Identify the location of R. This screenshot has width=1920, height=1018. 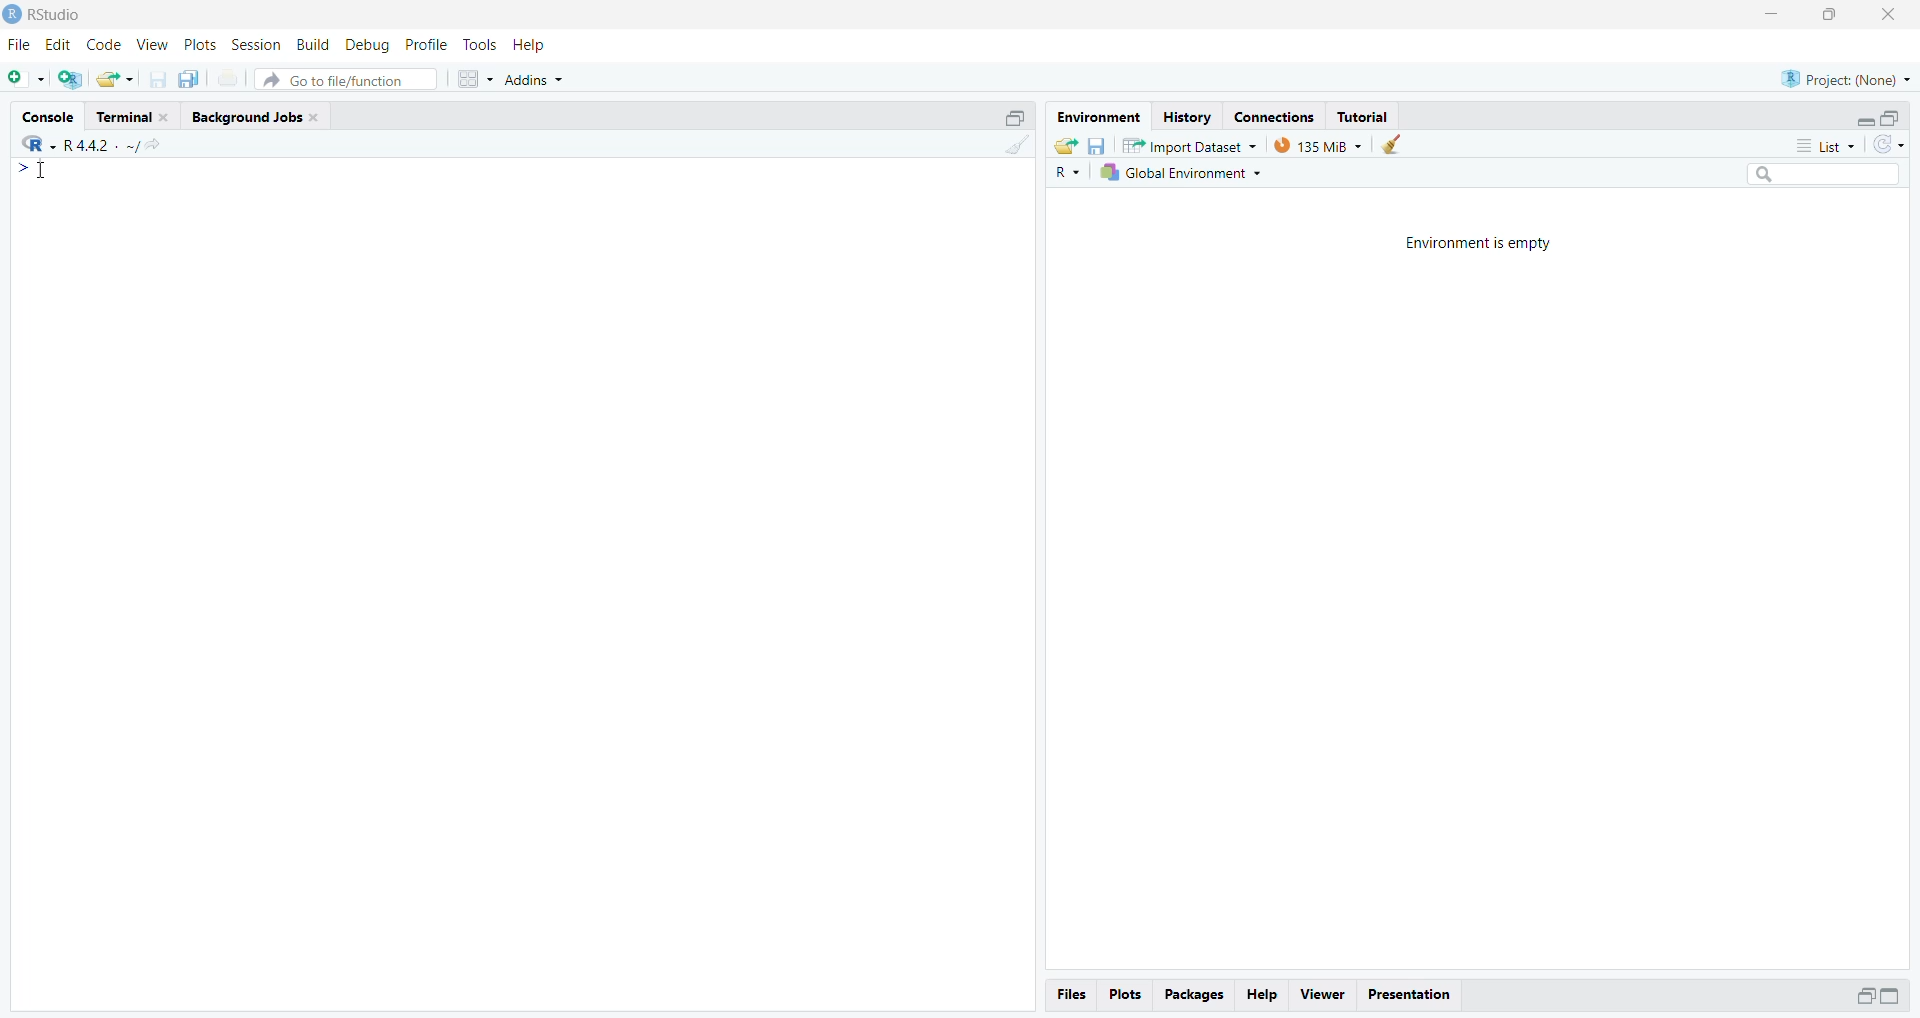
(33, 142).